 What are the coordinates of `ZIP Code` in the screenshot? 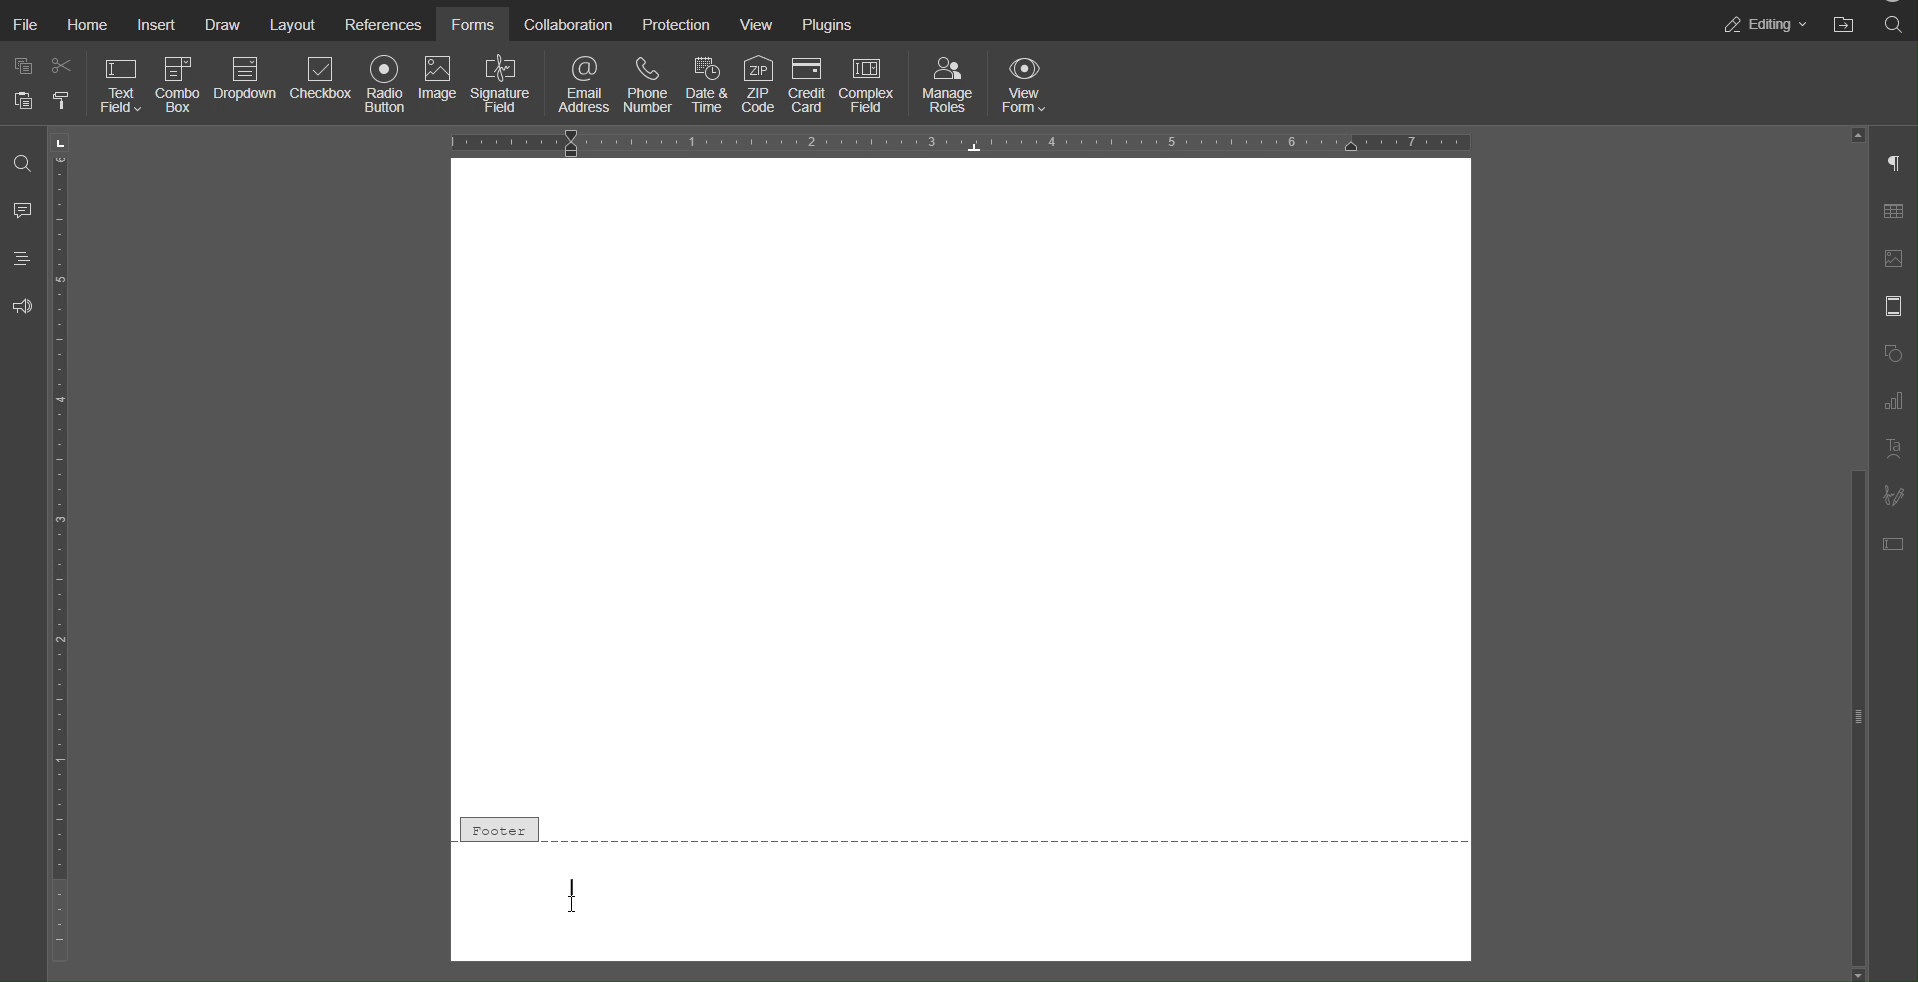 It's located at (760, 84).